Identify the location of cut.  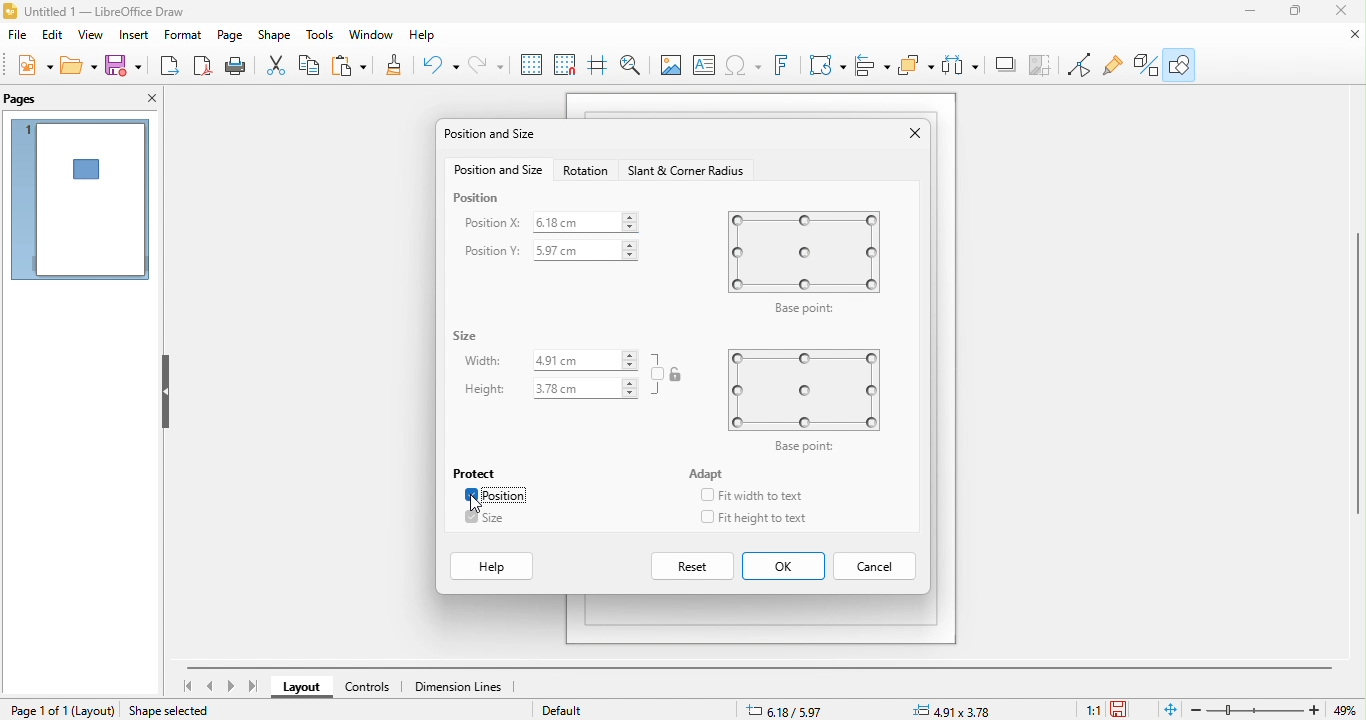
(279, 67).